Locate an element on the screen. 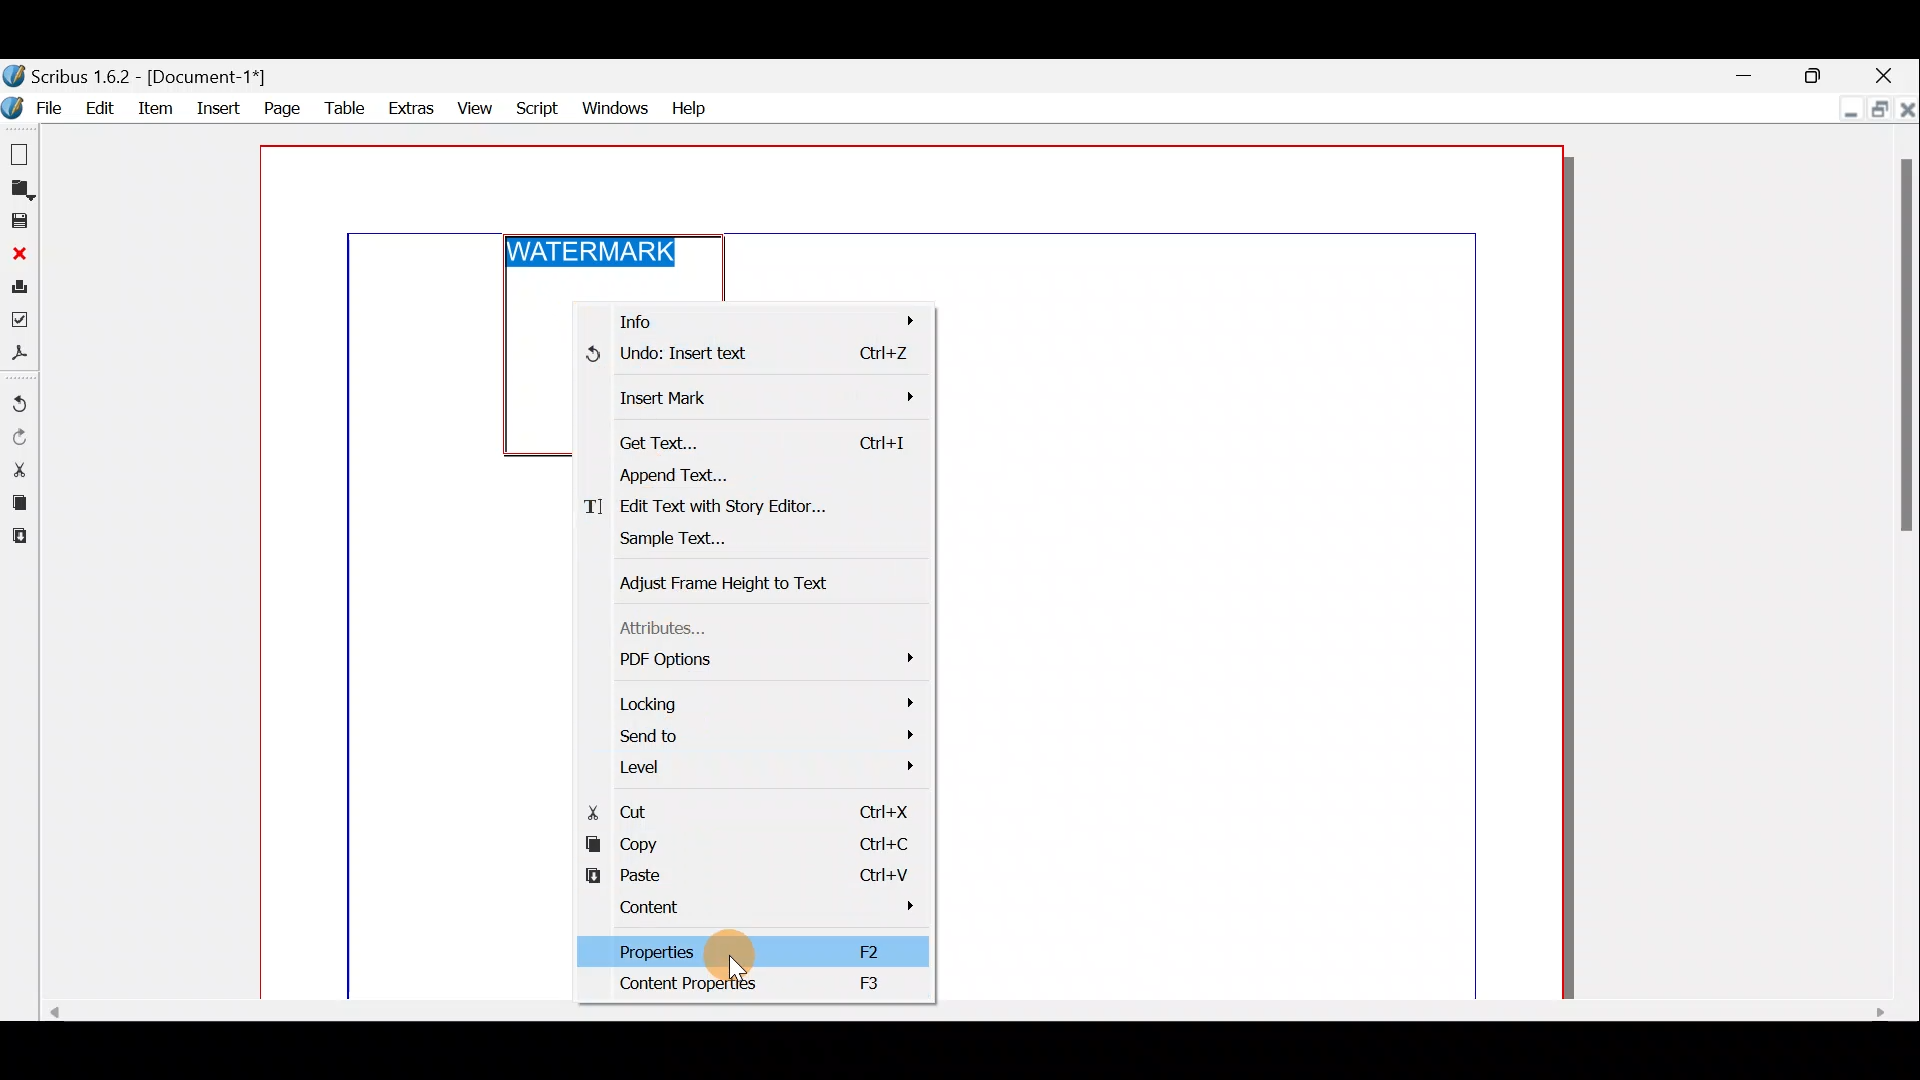 The height and width of the screenshot is (1080, 1920). Paste is located at coordinates (17, 539).